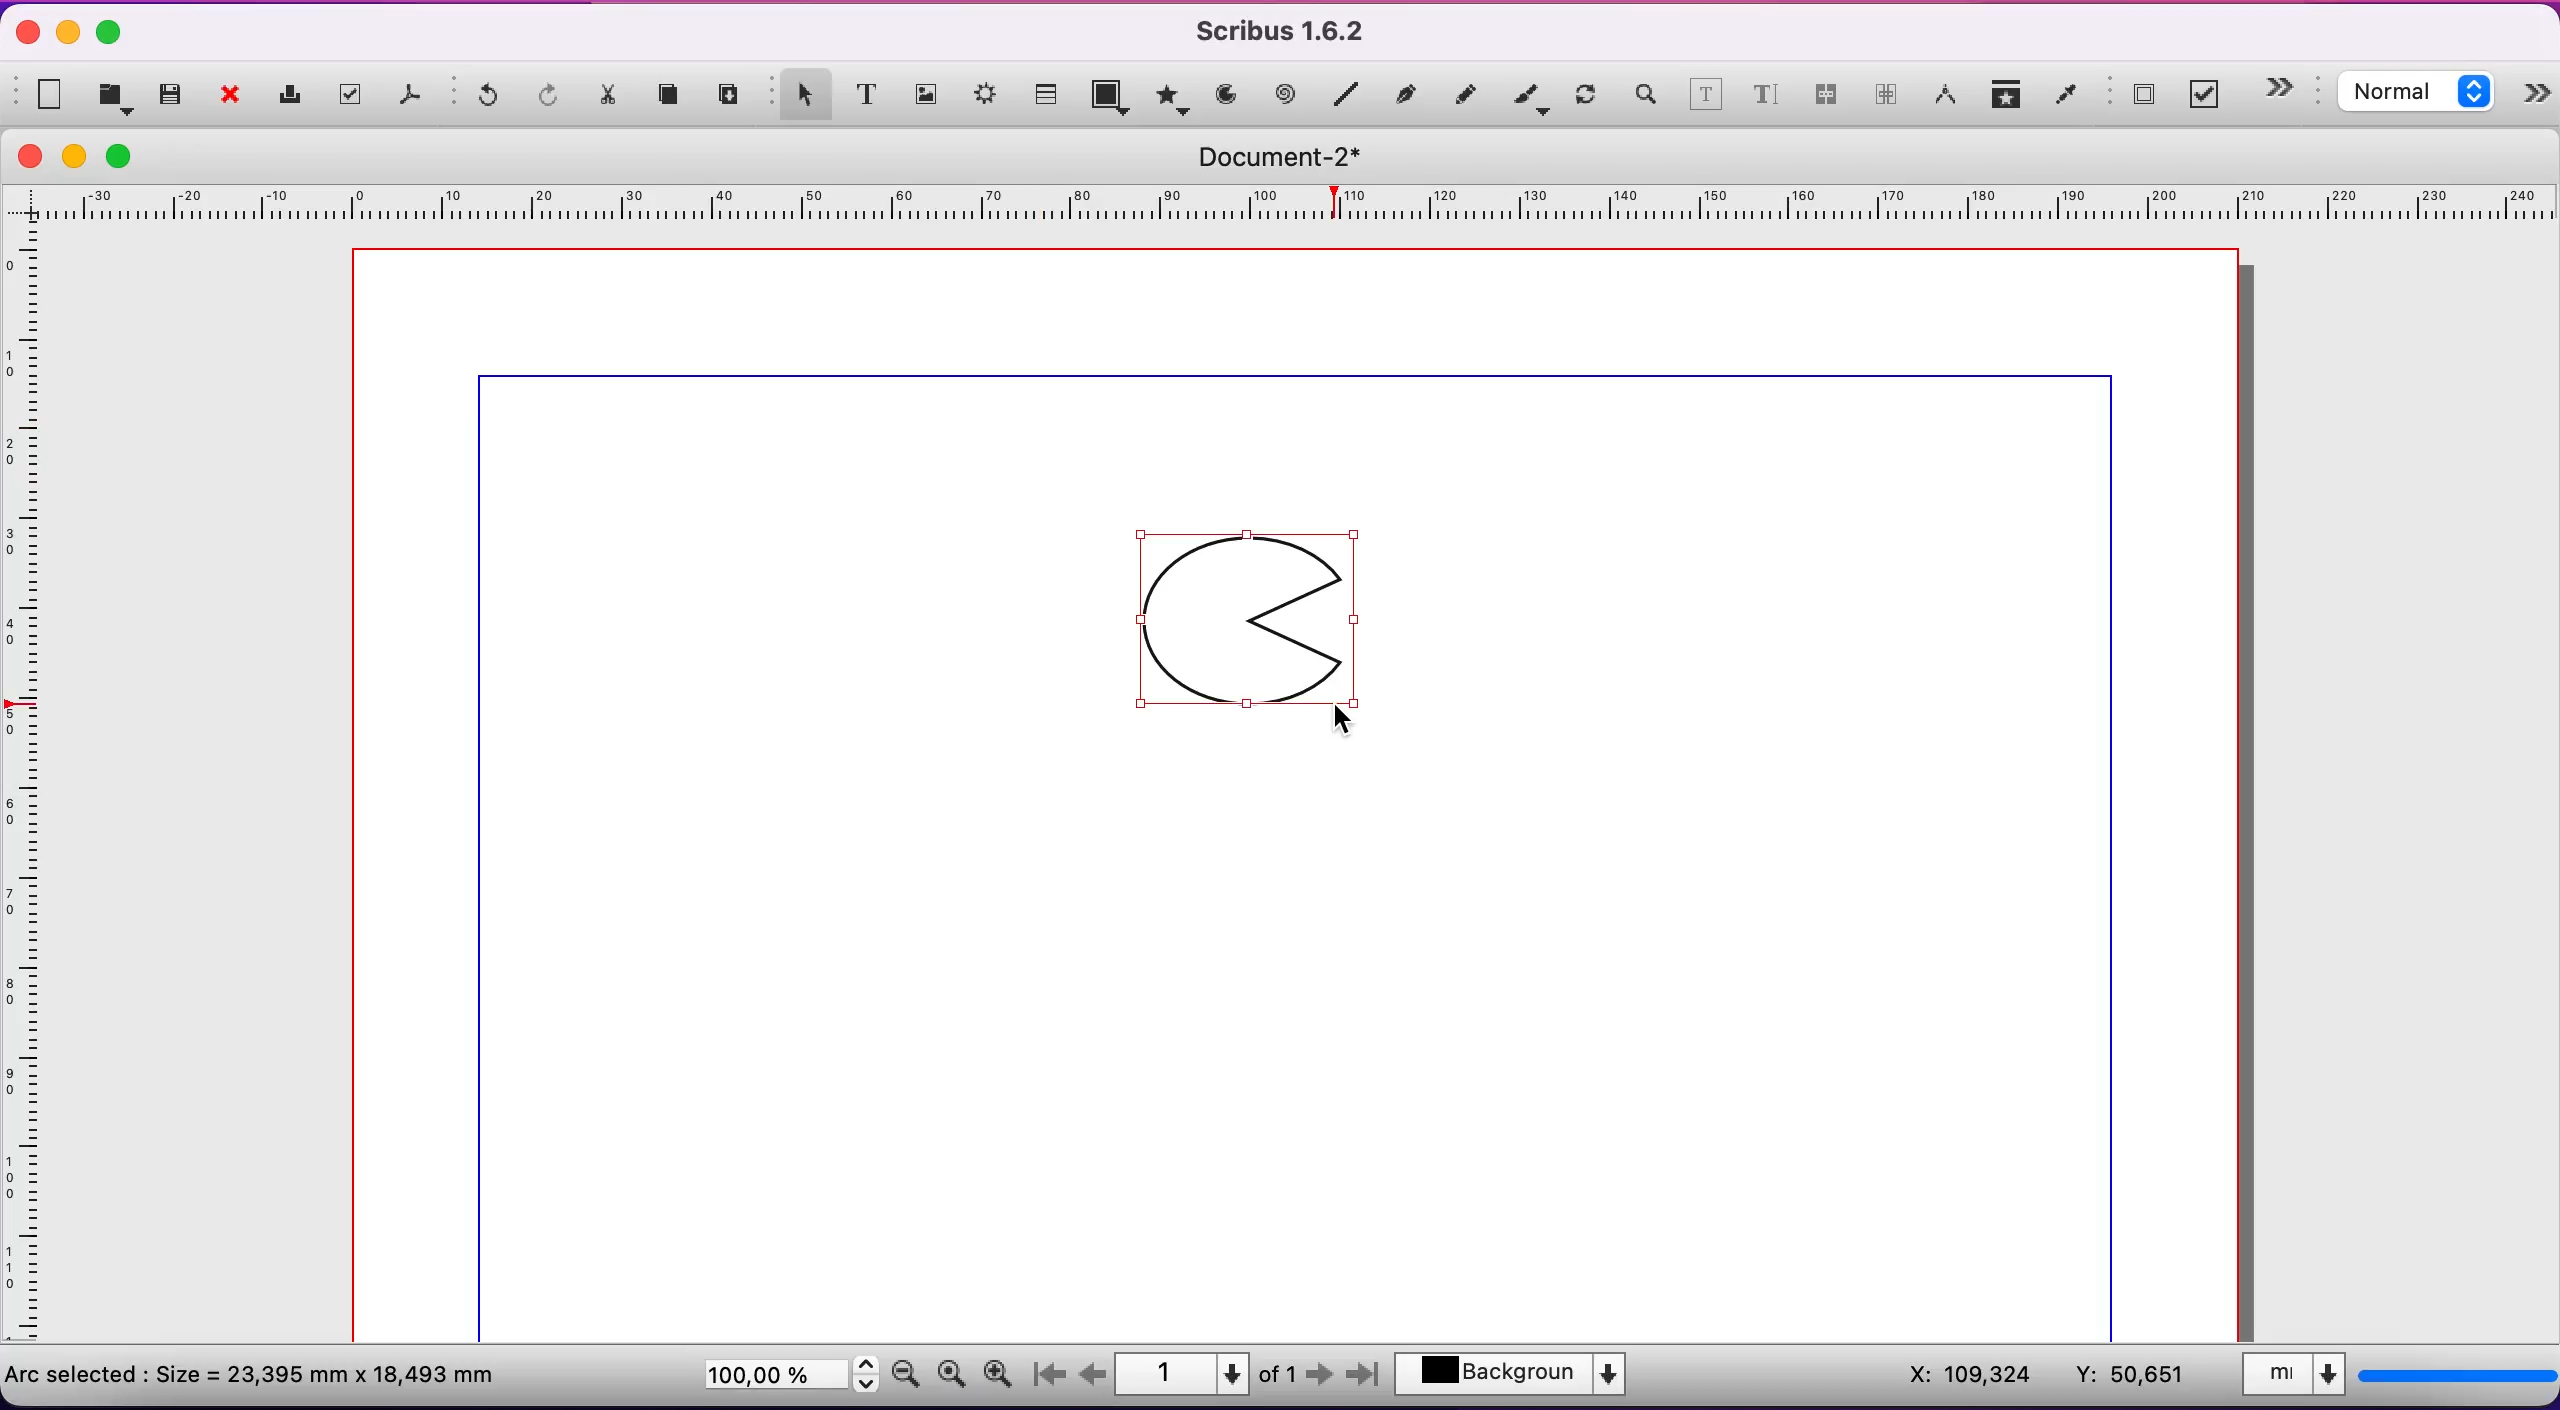  I want to click on edit contents of a frame, so click(1706, 98).